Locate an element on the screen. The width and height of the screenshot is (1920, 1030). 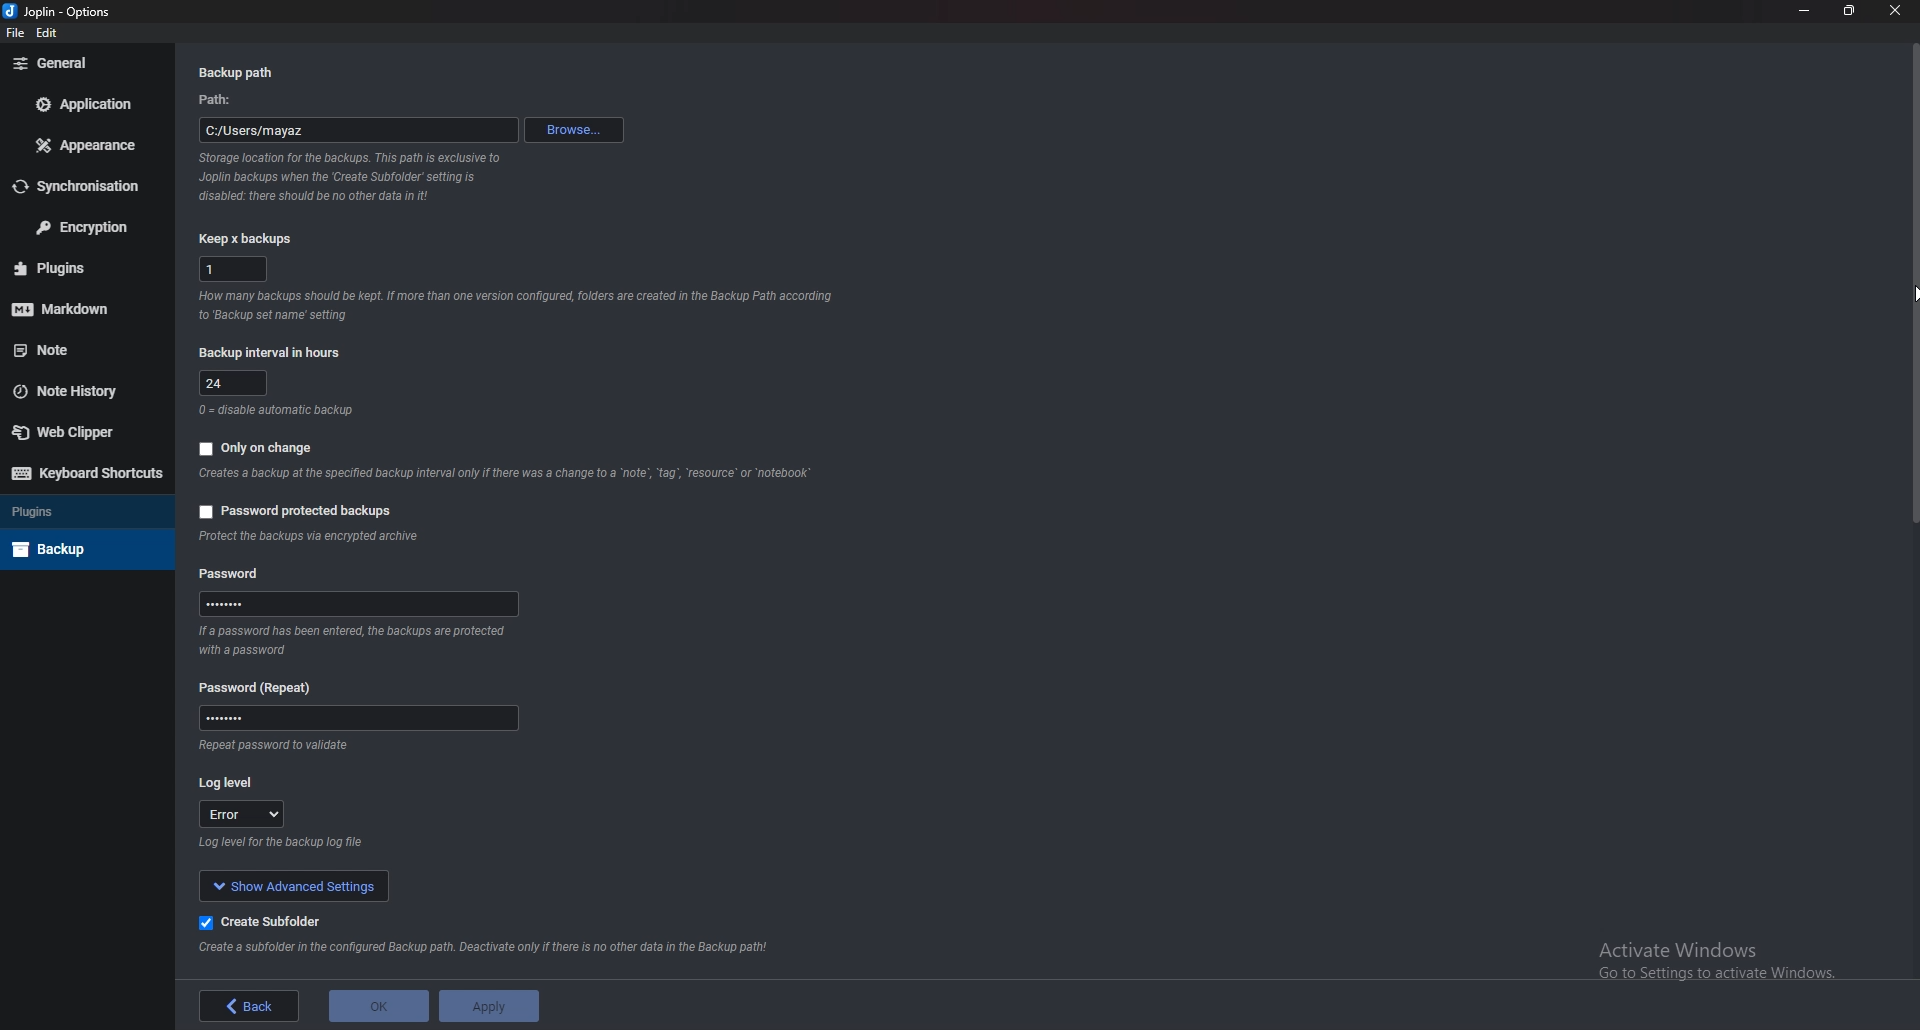
edit is located at coordinates (50, 36).